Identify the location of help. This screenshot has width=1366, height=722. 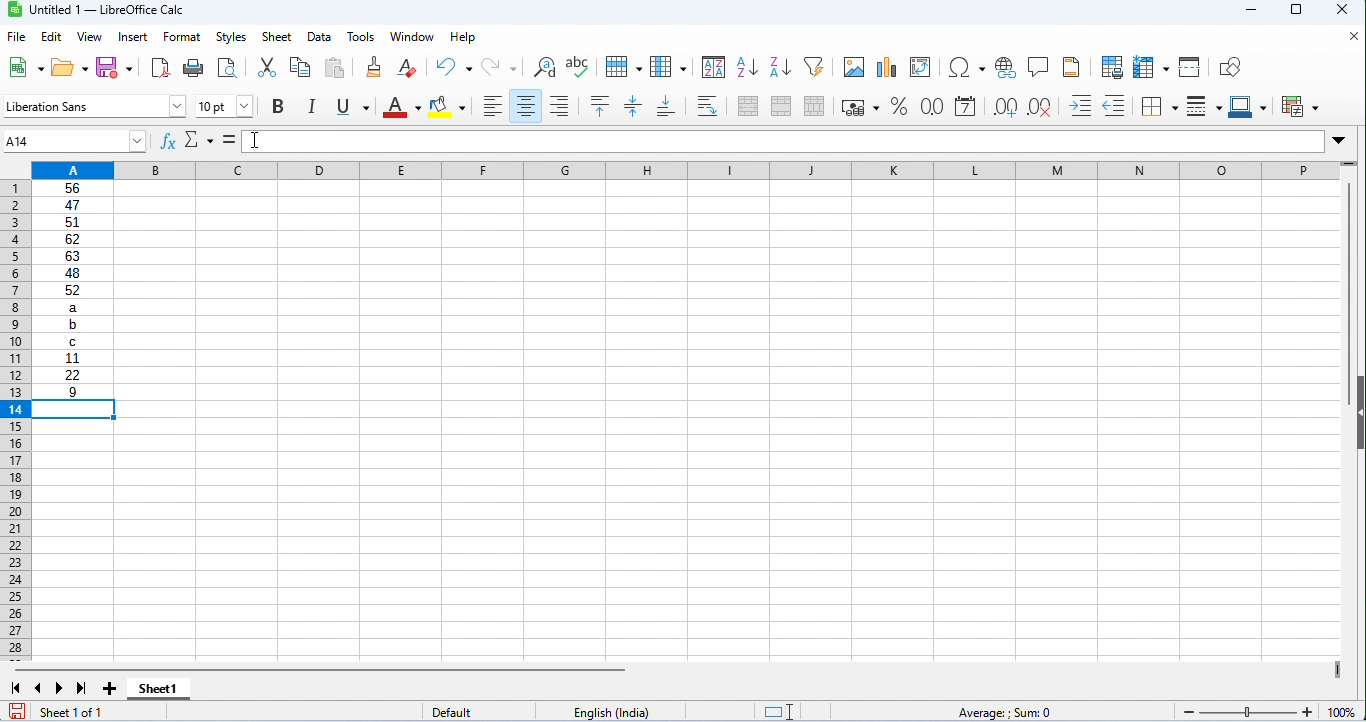
(462, 38).